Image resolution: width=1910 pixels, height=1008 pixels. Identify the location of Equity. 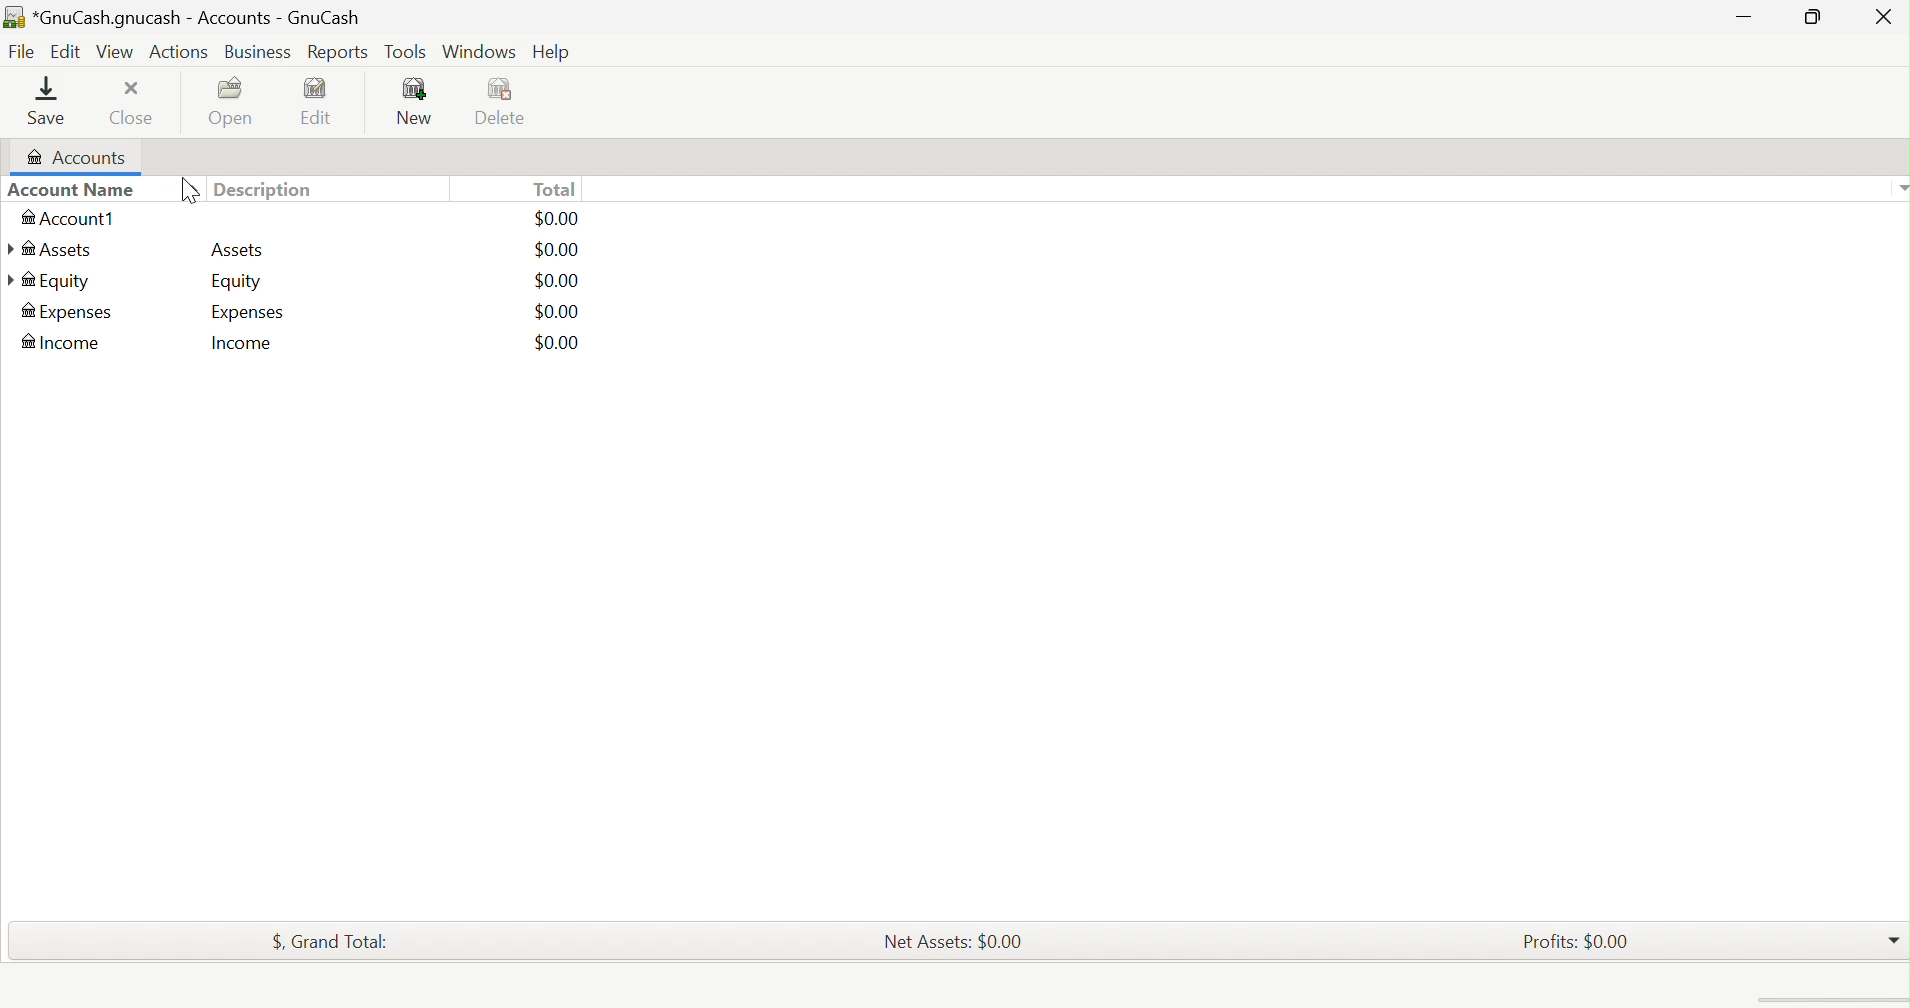
(50, 249).